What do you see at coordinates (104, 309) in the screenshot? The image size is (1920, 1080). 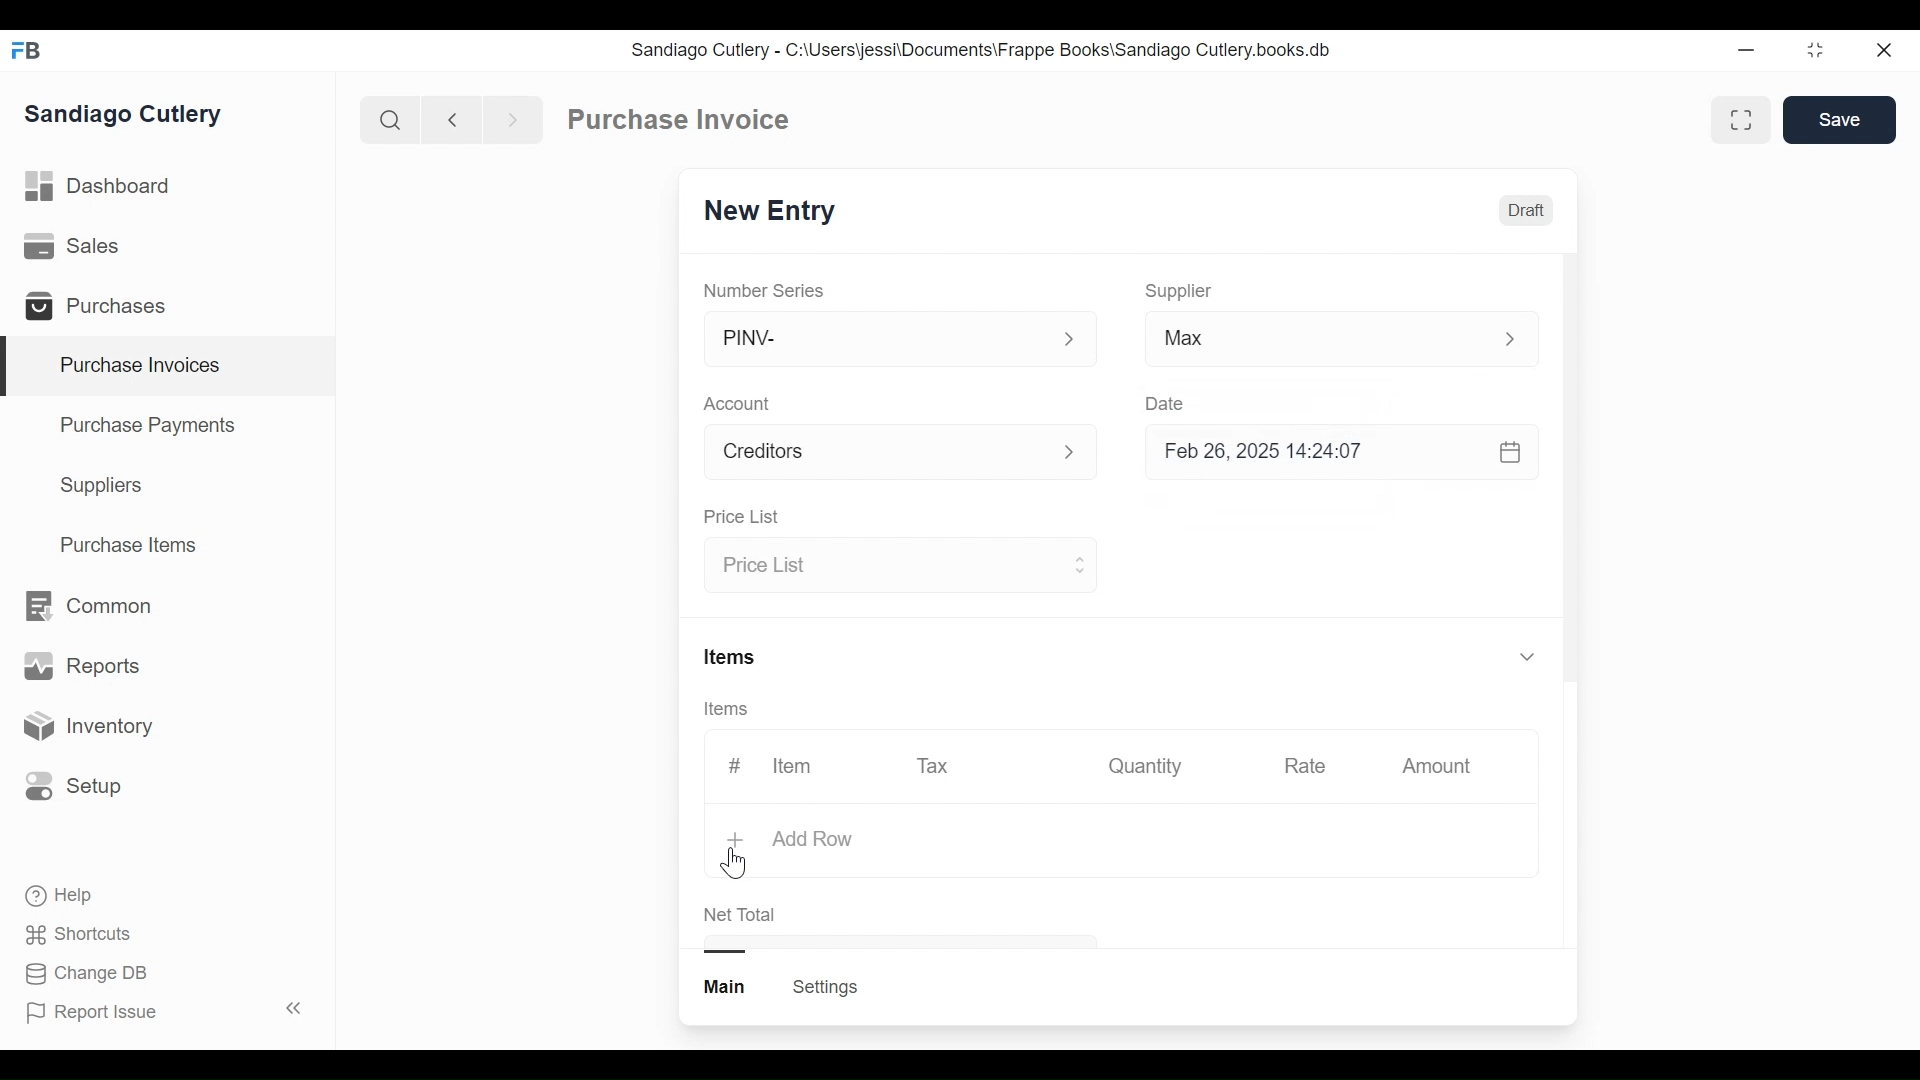 I see `Purchases` at bounding box center [104, 309].